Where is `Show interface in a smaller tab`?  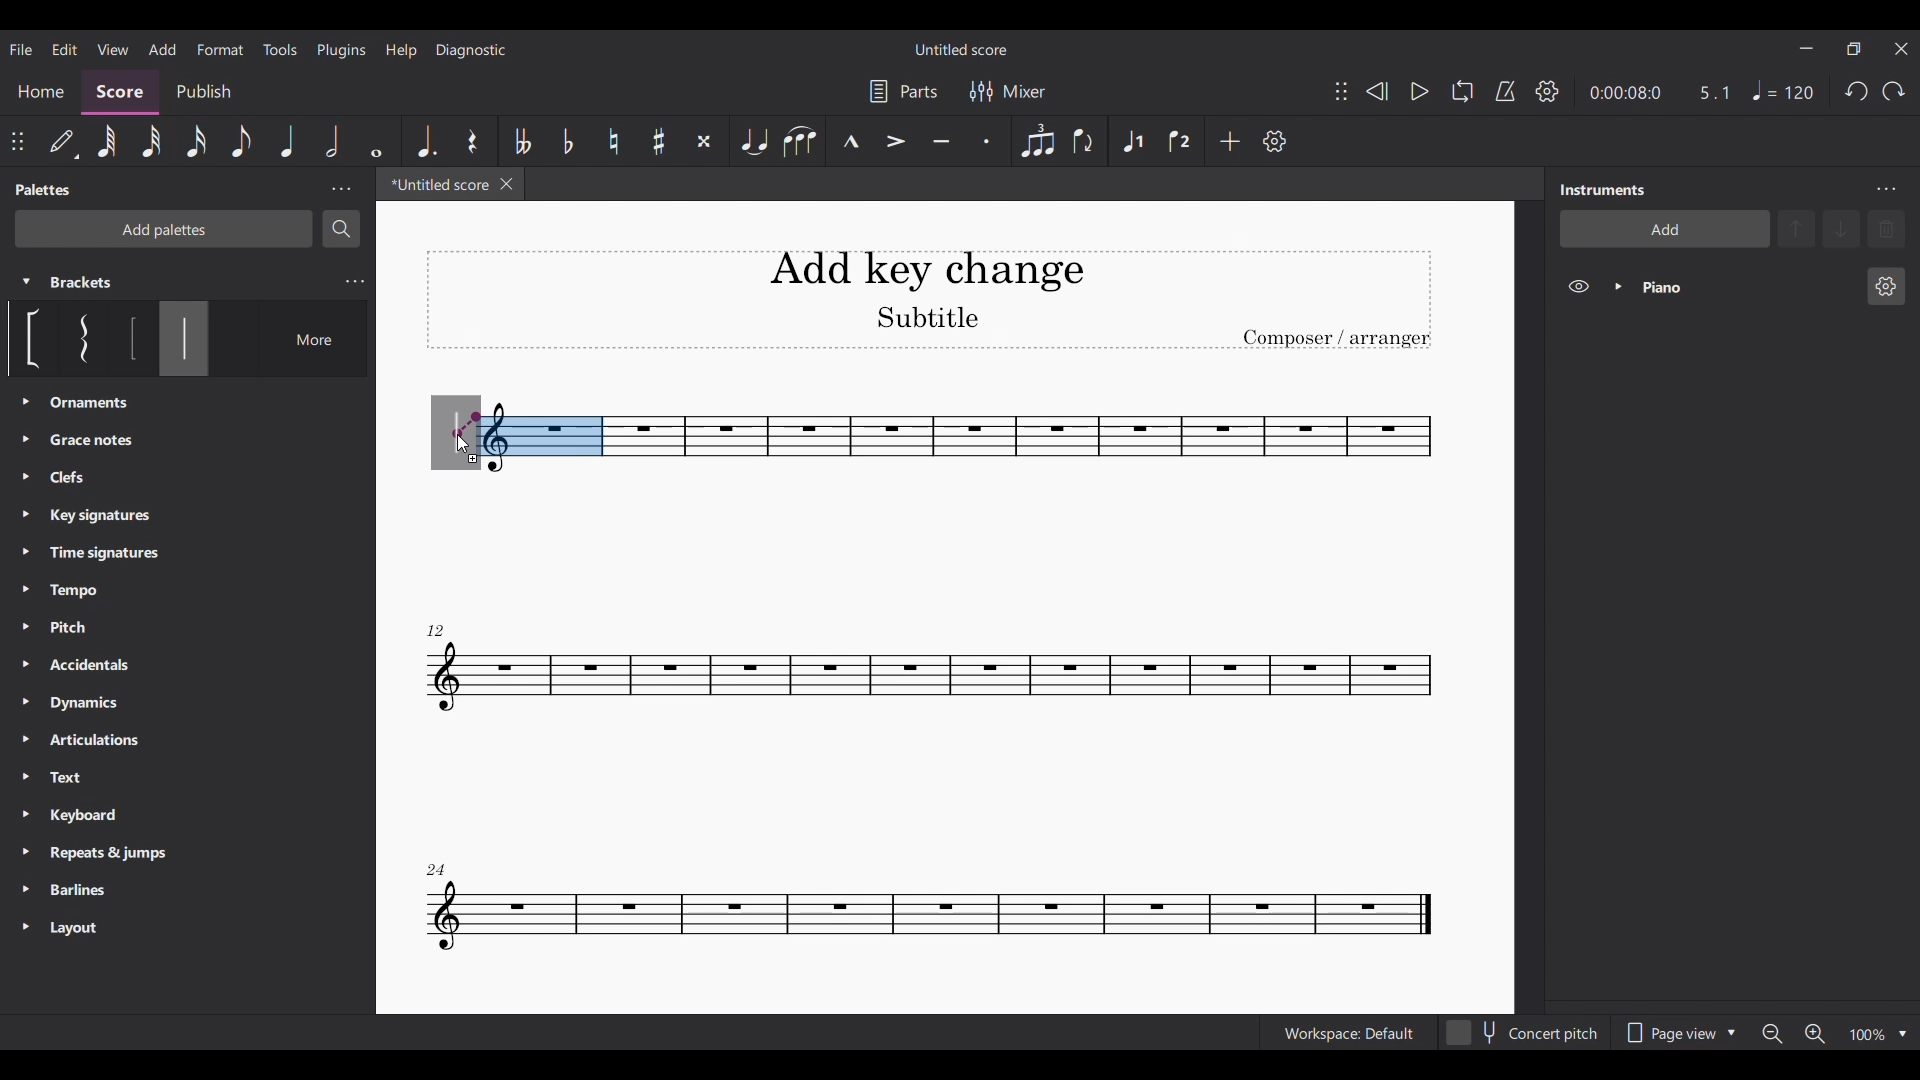 Show interface in a smaller tab is located at coordinates (1854, 49).